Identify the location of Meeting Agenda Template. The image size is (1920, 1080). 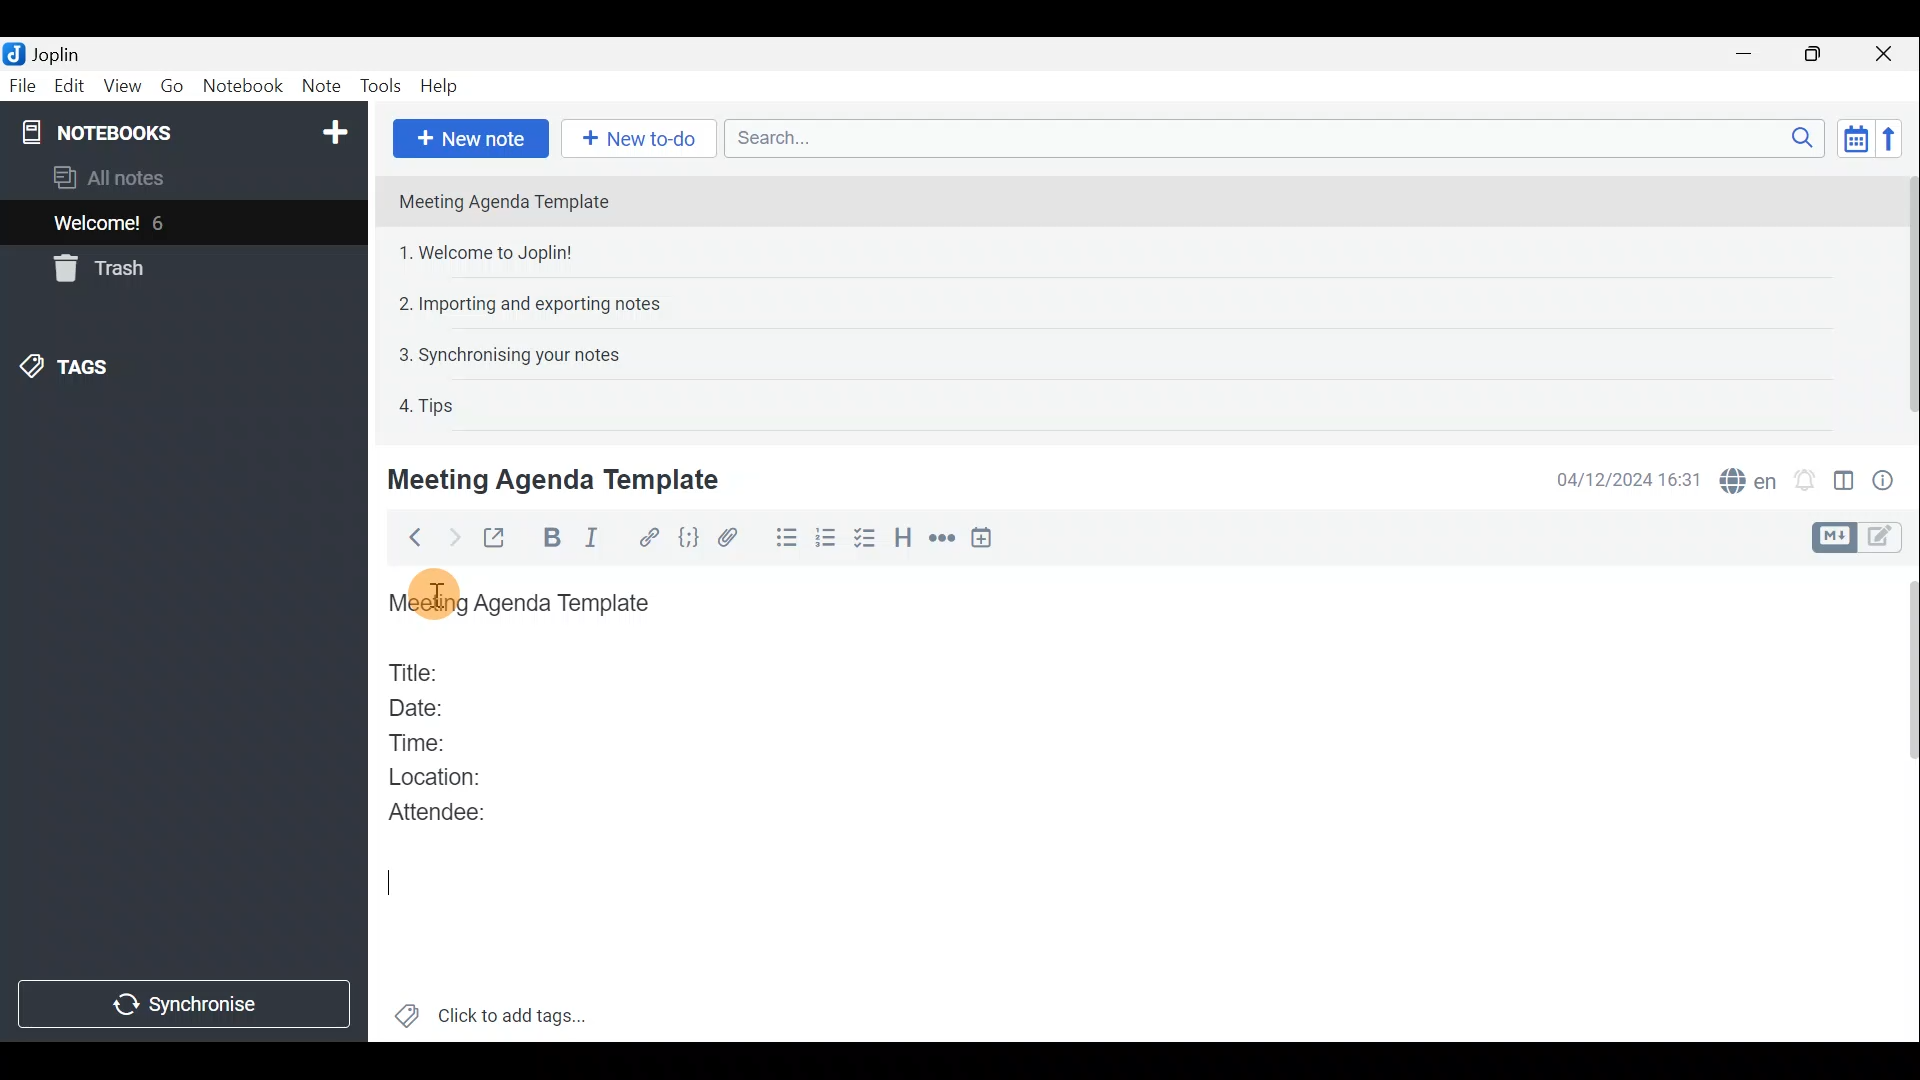
(525, 604).